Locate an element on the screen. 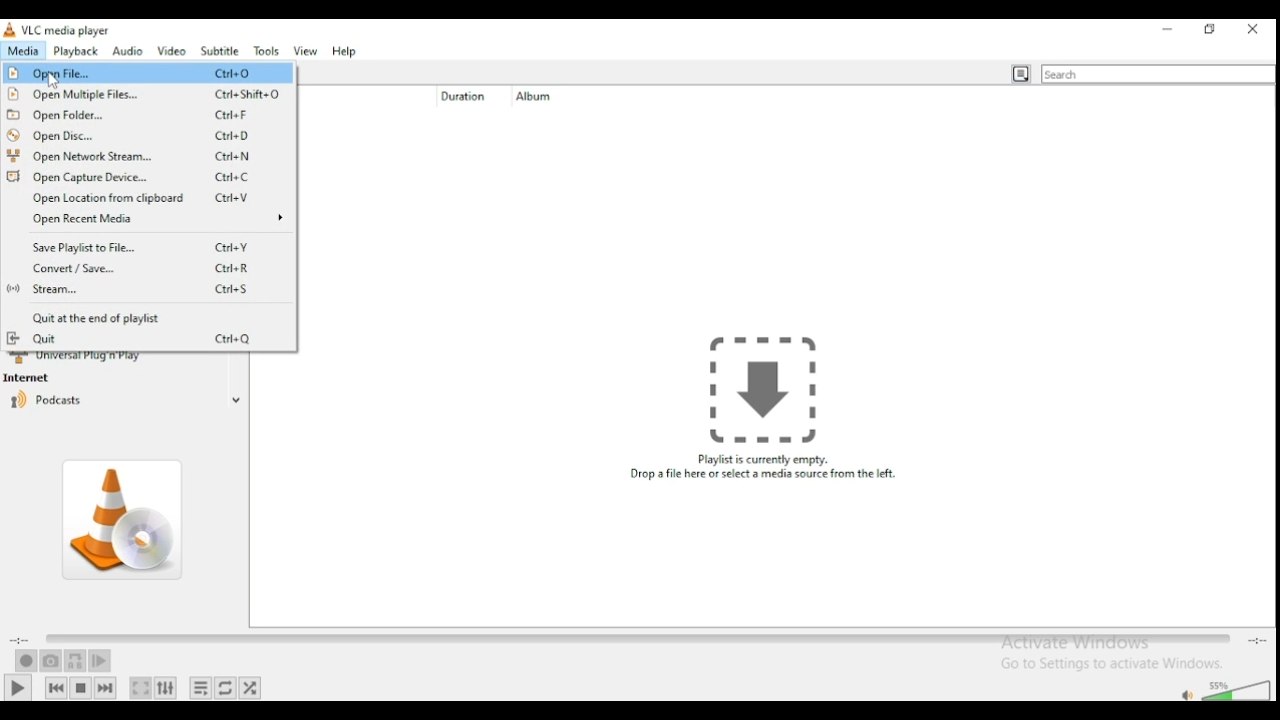  next media in playlist, skips forward when held is located at coordinates (109, 688).